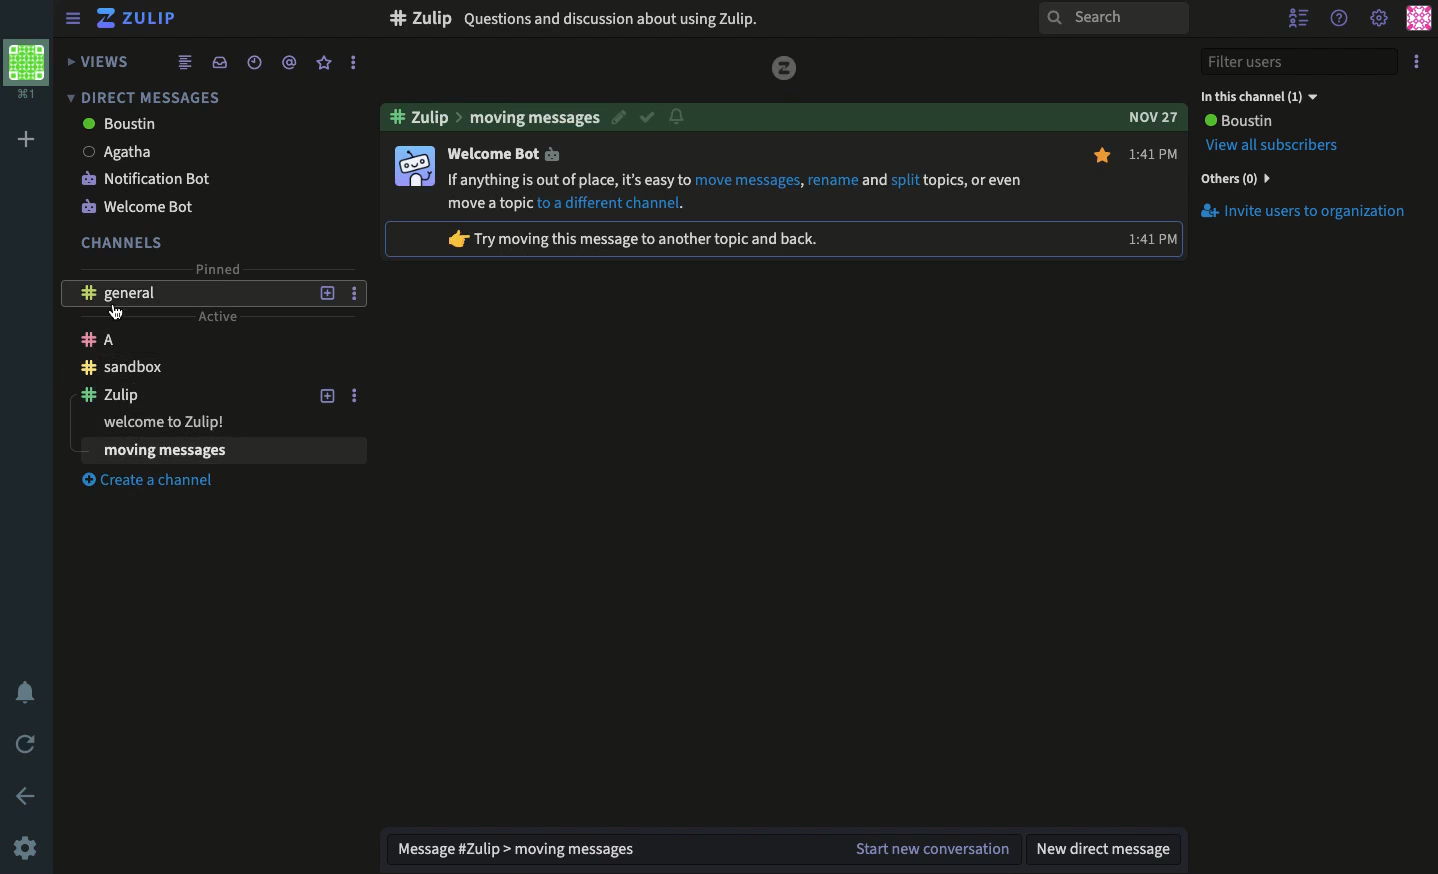  Describe the element at coordinates (1237, 121) in the screenshot. I see `User` at that location.